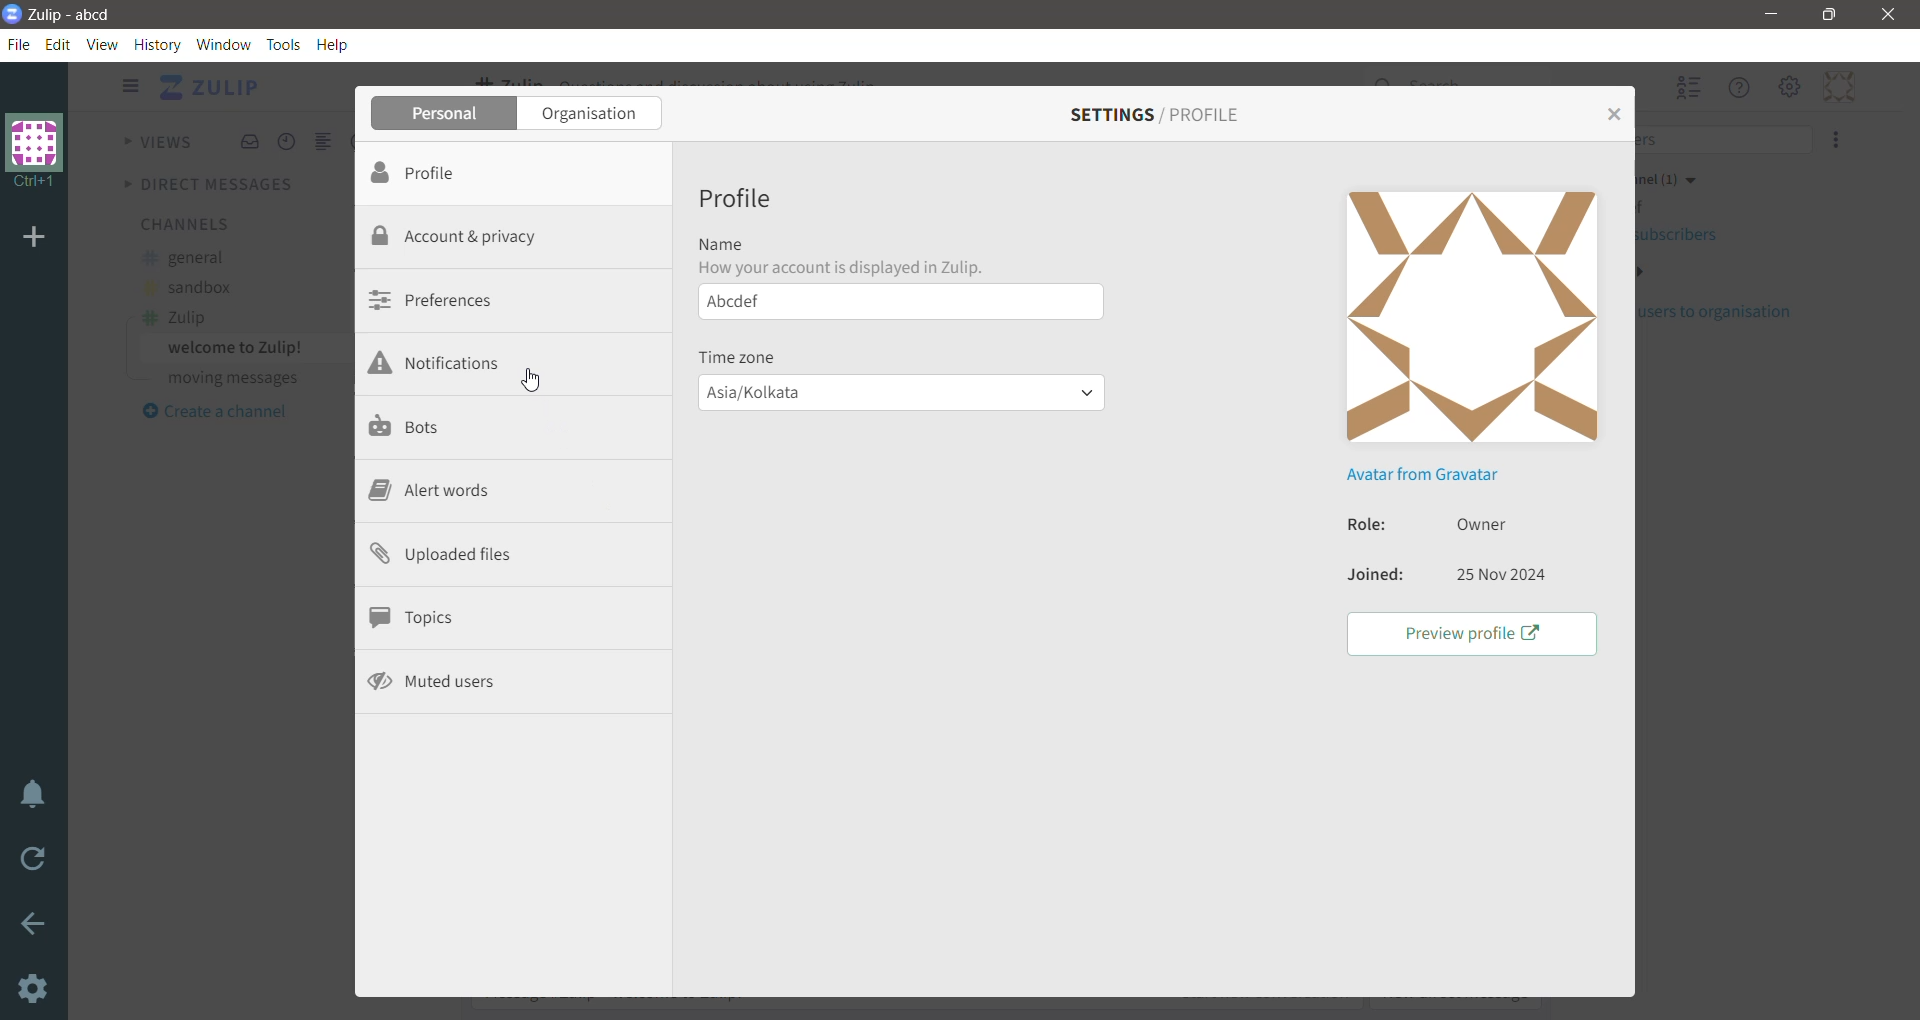 This screenshot has height=1020, width=1920. What do you see at coordinates (38, 238) in the screenshot?
I see `Add organization` at bounding box center [38, 238].